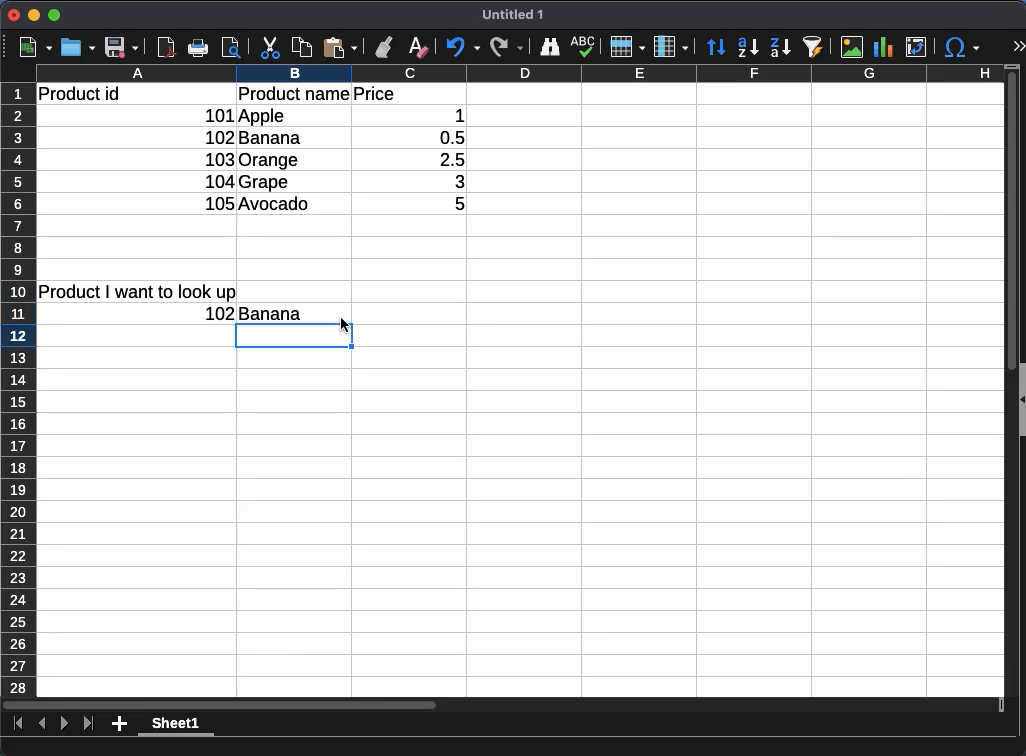  What do you see at coordinates (512, 14) in the screenshot?
I see `Untitled 1` at bounding box center [512, 14].